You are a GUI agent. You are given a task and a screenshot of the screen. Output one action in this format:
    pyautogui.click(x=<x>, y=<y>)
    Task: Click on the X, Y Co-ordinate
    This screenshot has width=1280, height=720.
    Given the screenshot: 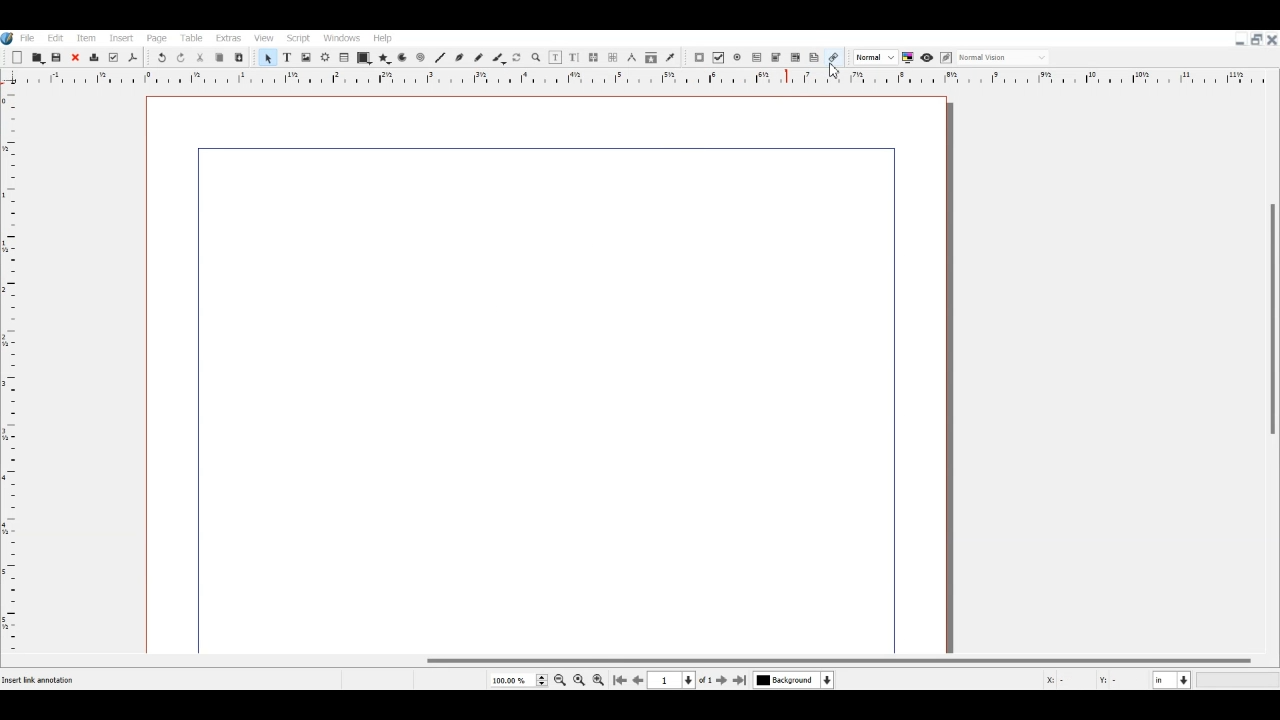 What is the action you would take?
    pyautogui.click(x=1067, y=680)
    